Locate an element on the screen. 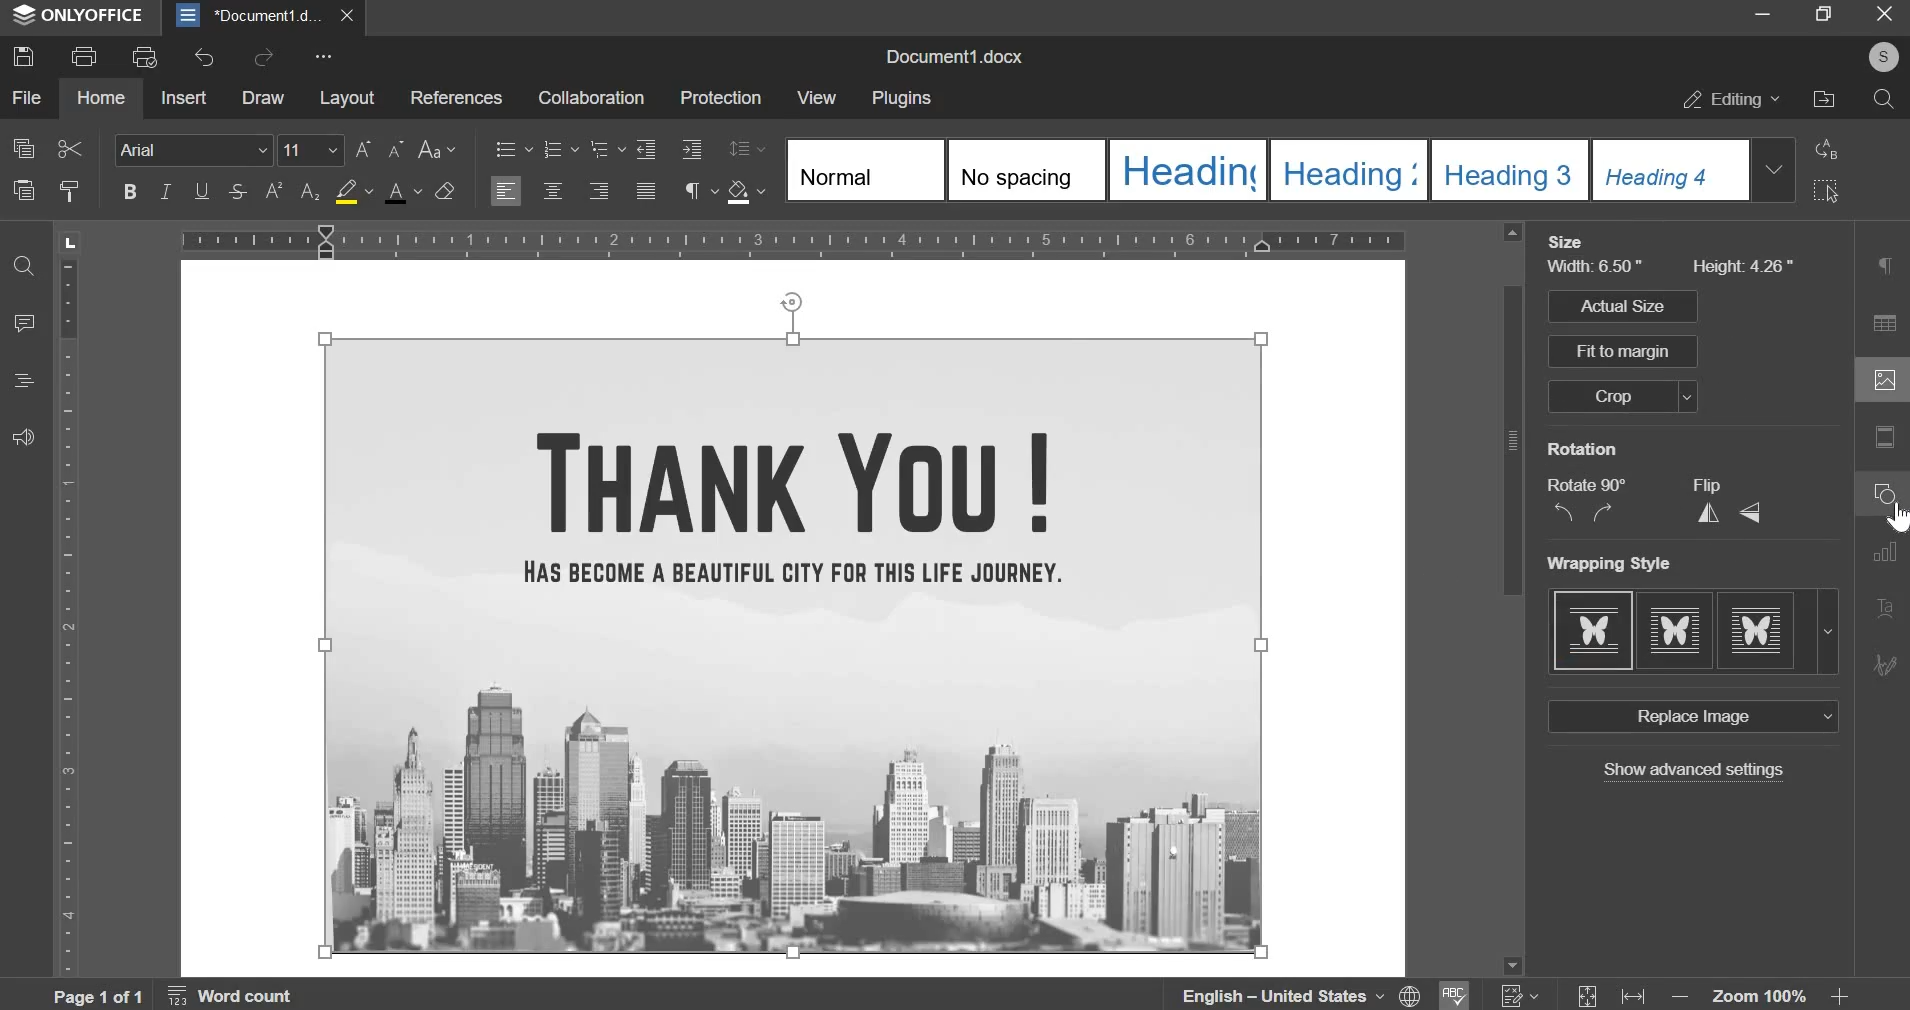 This screenshot has height=1010, width=1910. layout is located at coordinates (348, 97).